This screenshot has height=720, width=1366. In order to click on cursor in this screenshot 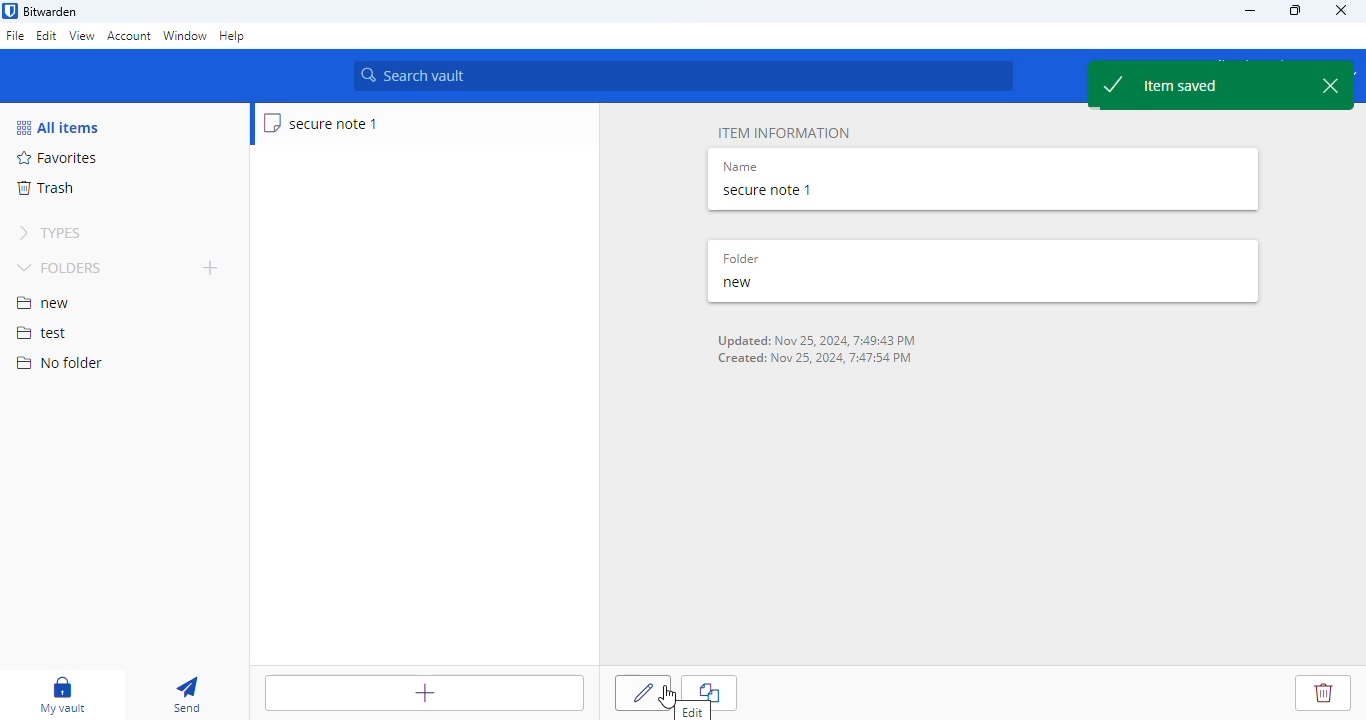, I will do `click(668, 696)`.